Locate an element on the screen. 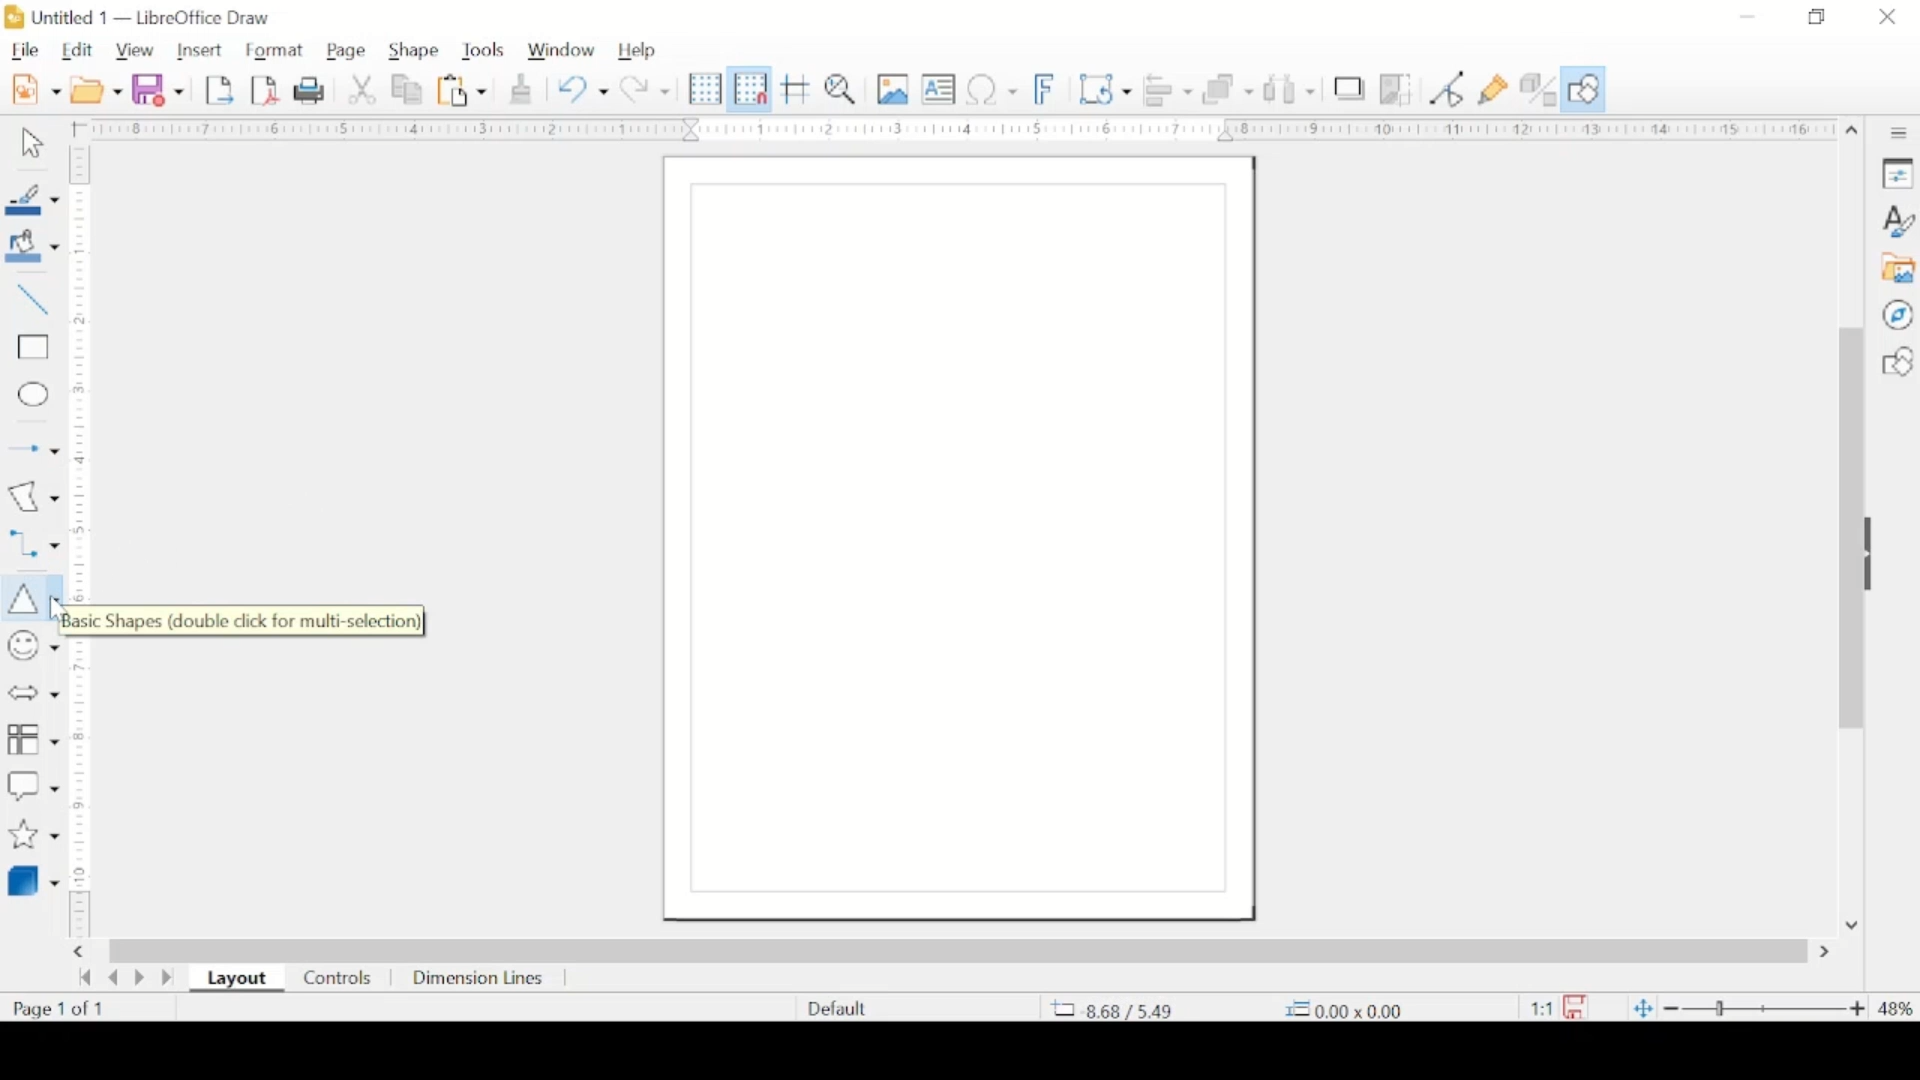  undo is located at coordinates (583, 90).